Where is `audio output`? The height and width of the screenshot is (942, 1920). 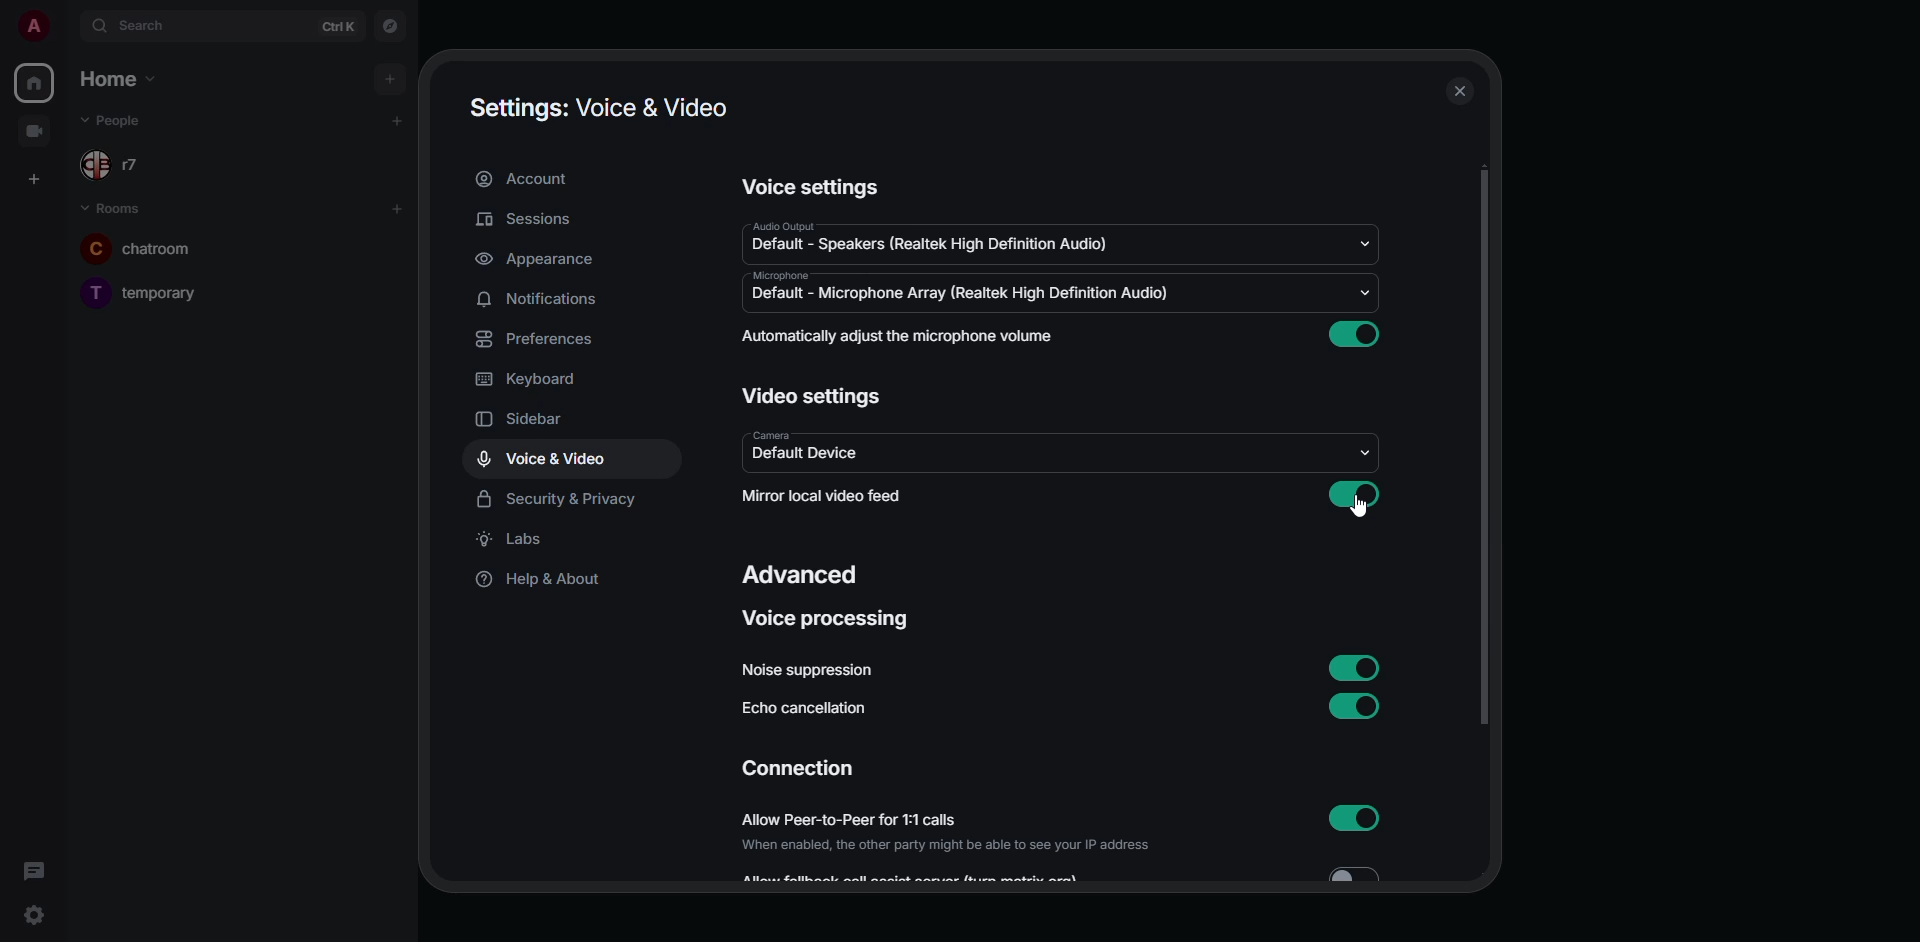 audio output is located at coordinates (778, 223).